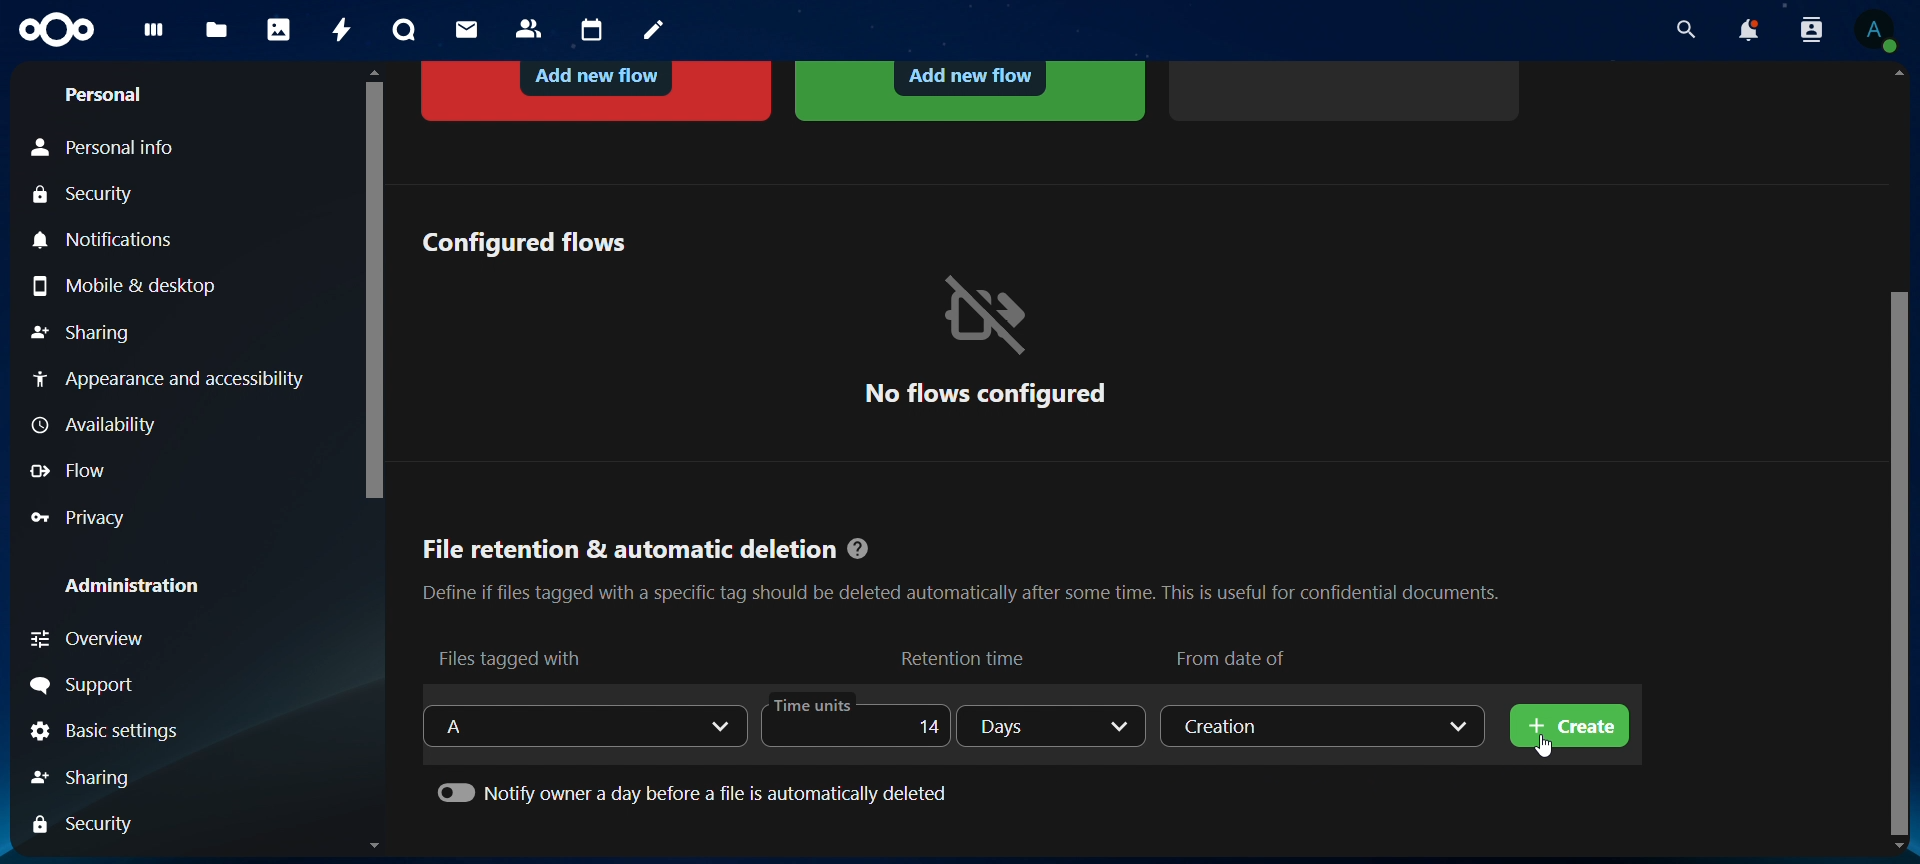 This screenshot has width=1920, height=864. Describe the element at coordinates (89, 196) in the screenshot. I see `security` at that location.